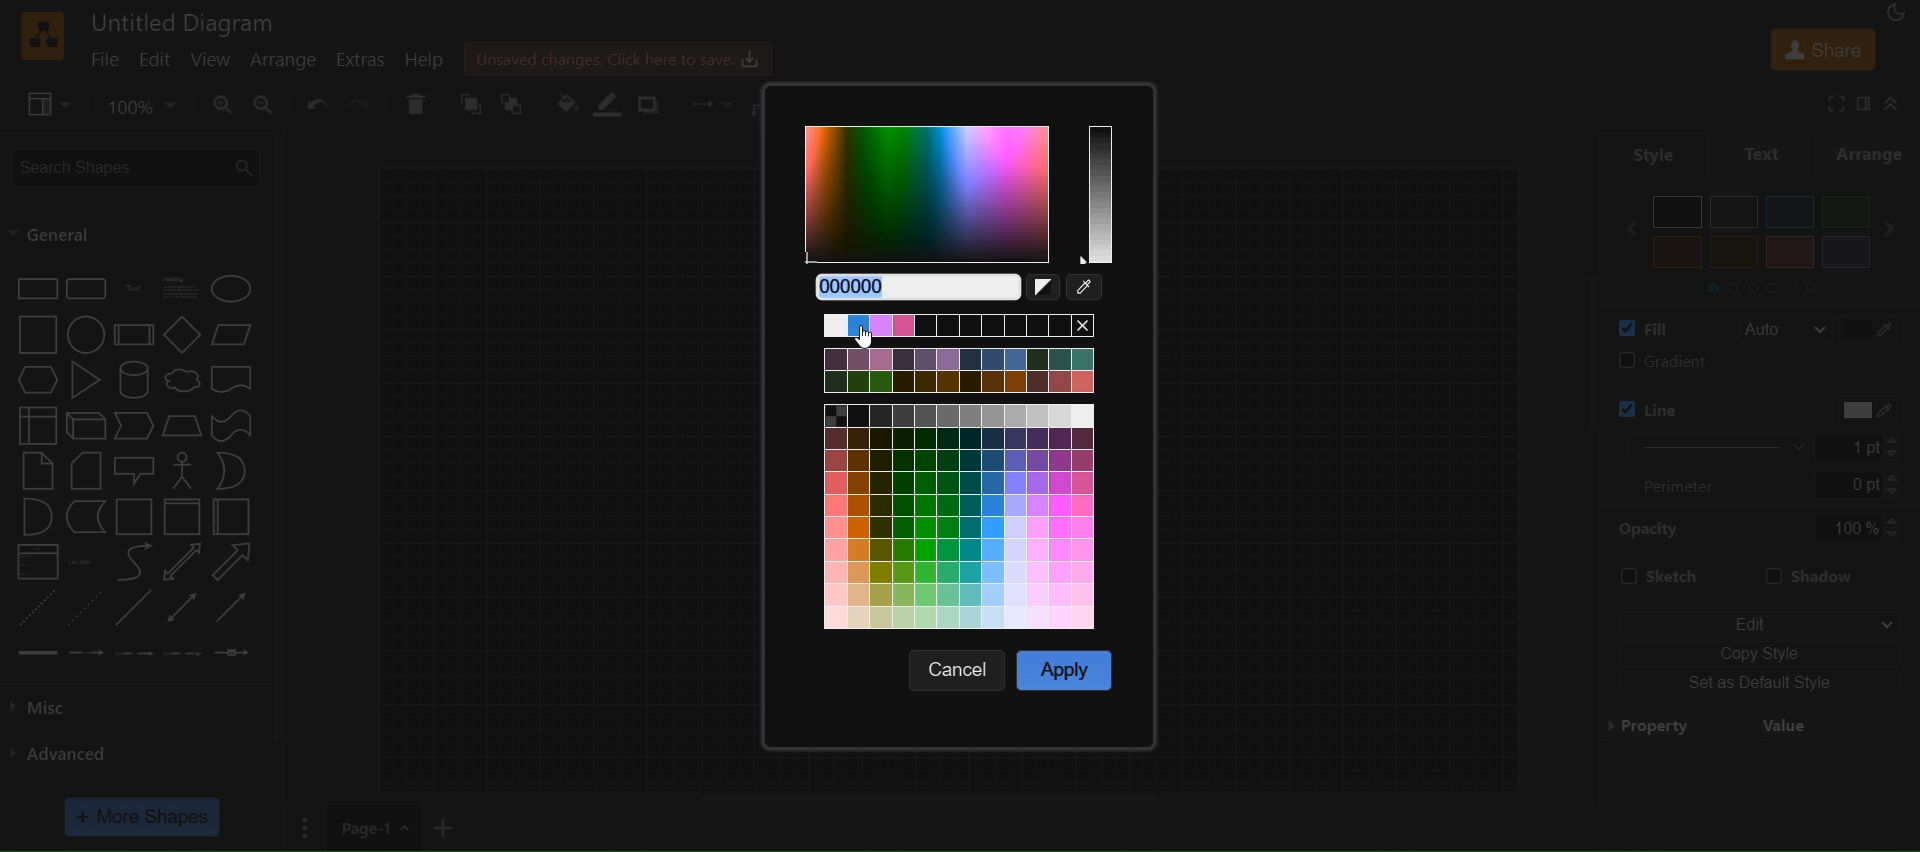 This screenshot has width=1920, height=852. I want to click on line color, so click(614, 104).